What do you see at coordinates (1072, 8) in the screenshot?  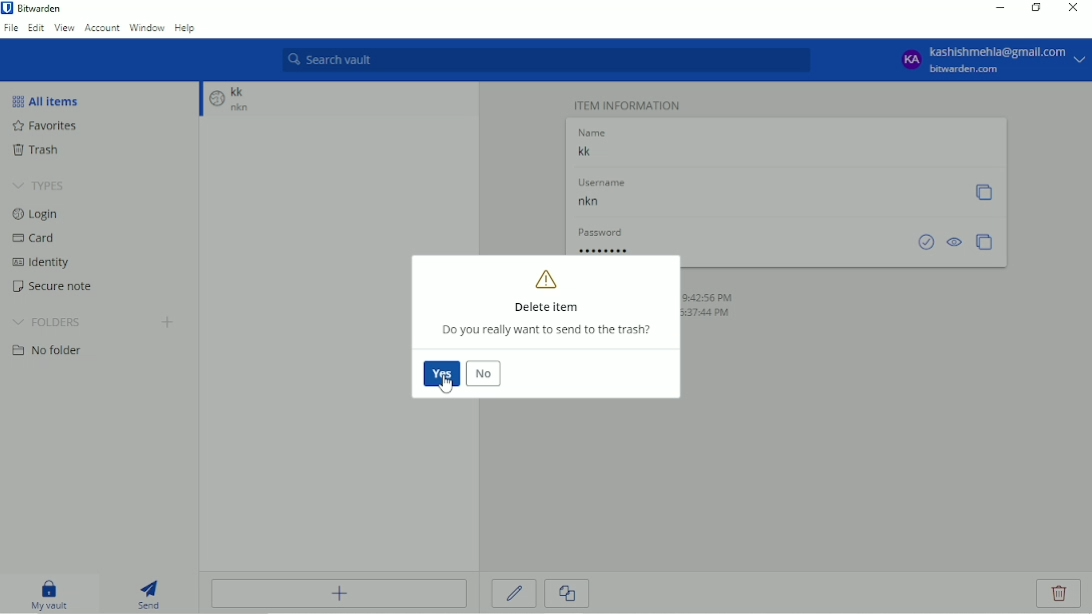 I see `Close` at bounding box center [1072, 8].